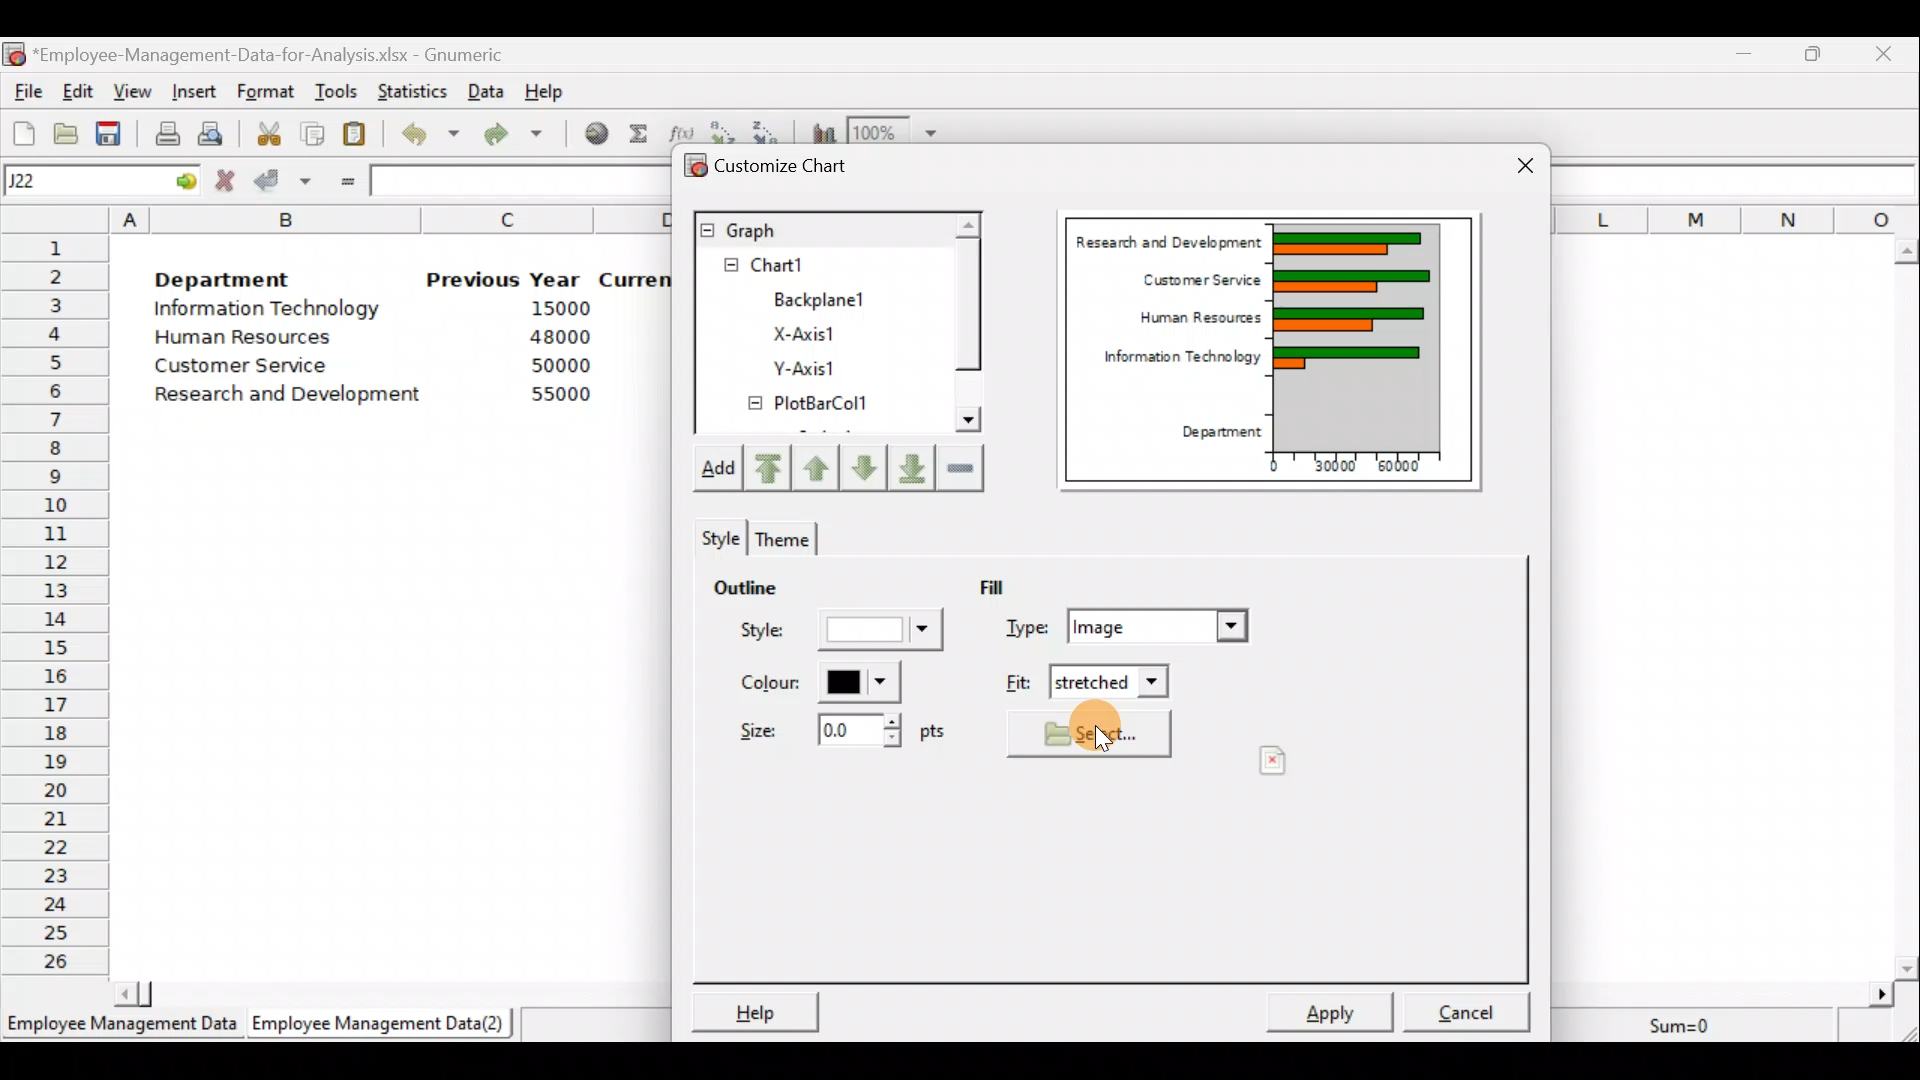 The width and height of the screenshot is (1920, 1080). Describe the element at coordinates (962, 469) in the screenshot. I see `Remove` at that location.